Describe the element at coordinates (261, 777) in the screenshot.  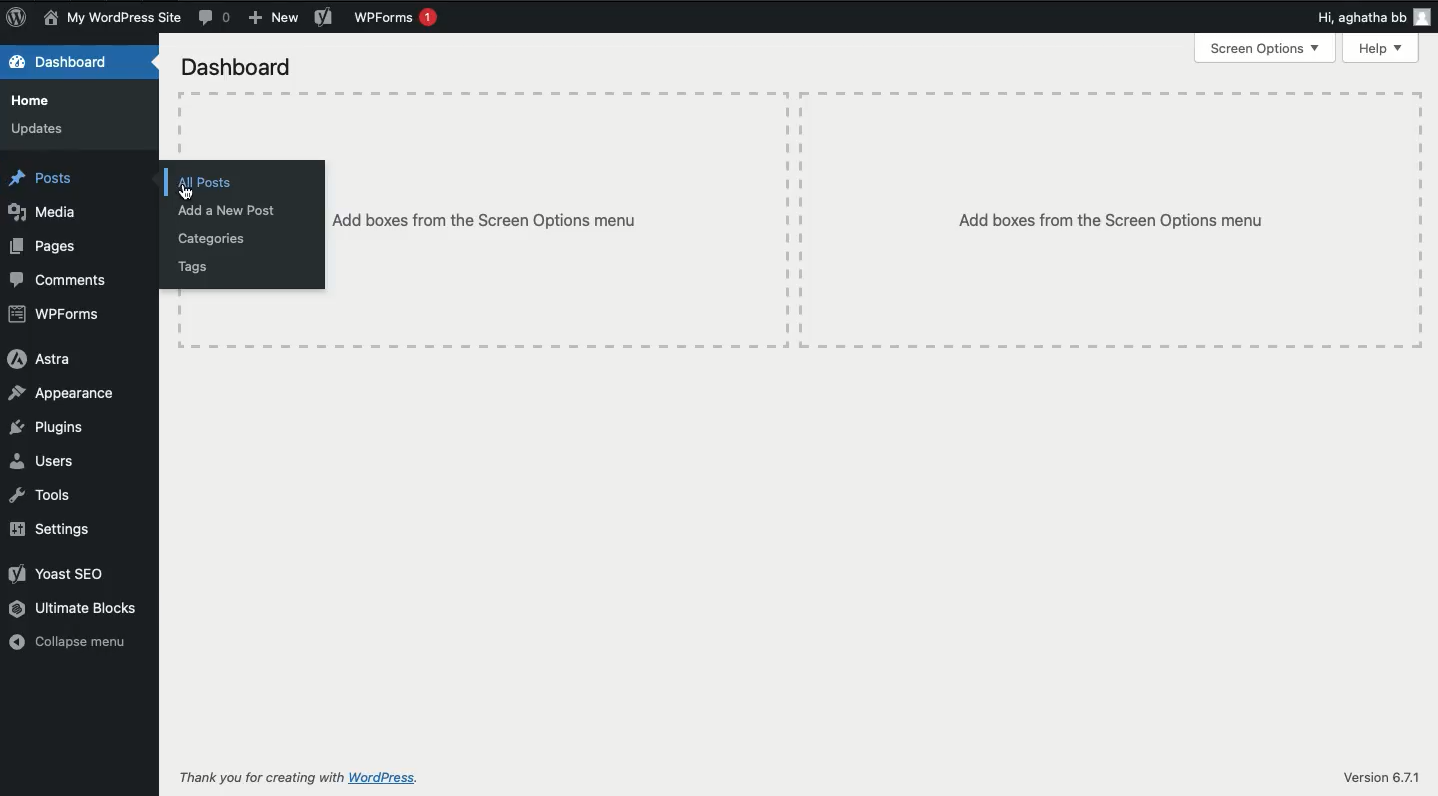
I see `Thank you for creating with` at that location.